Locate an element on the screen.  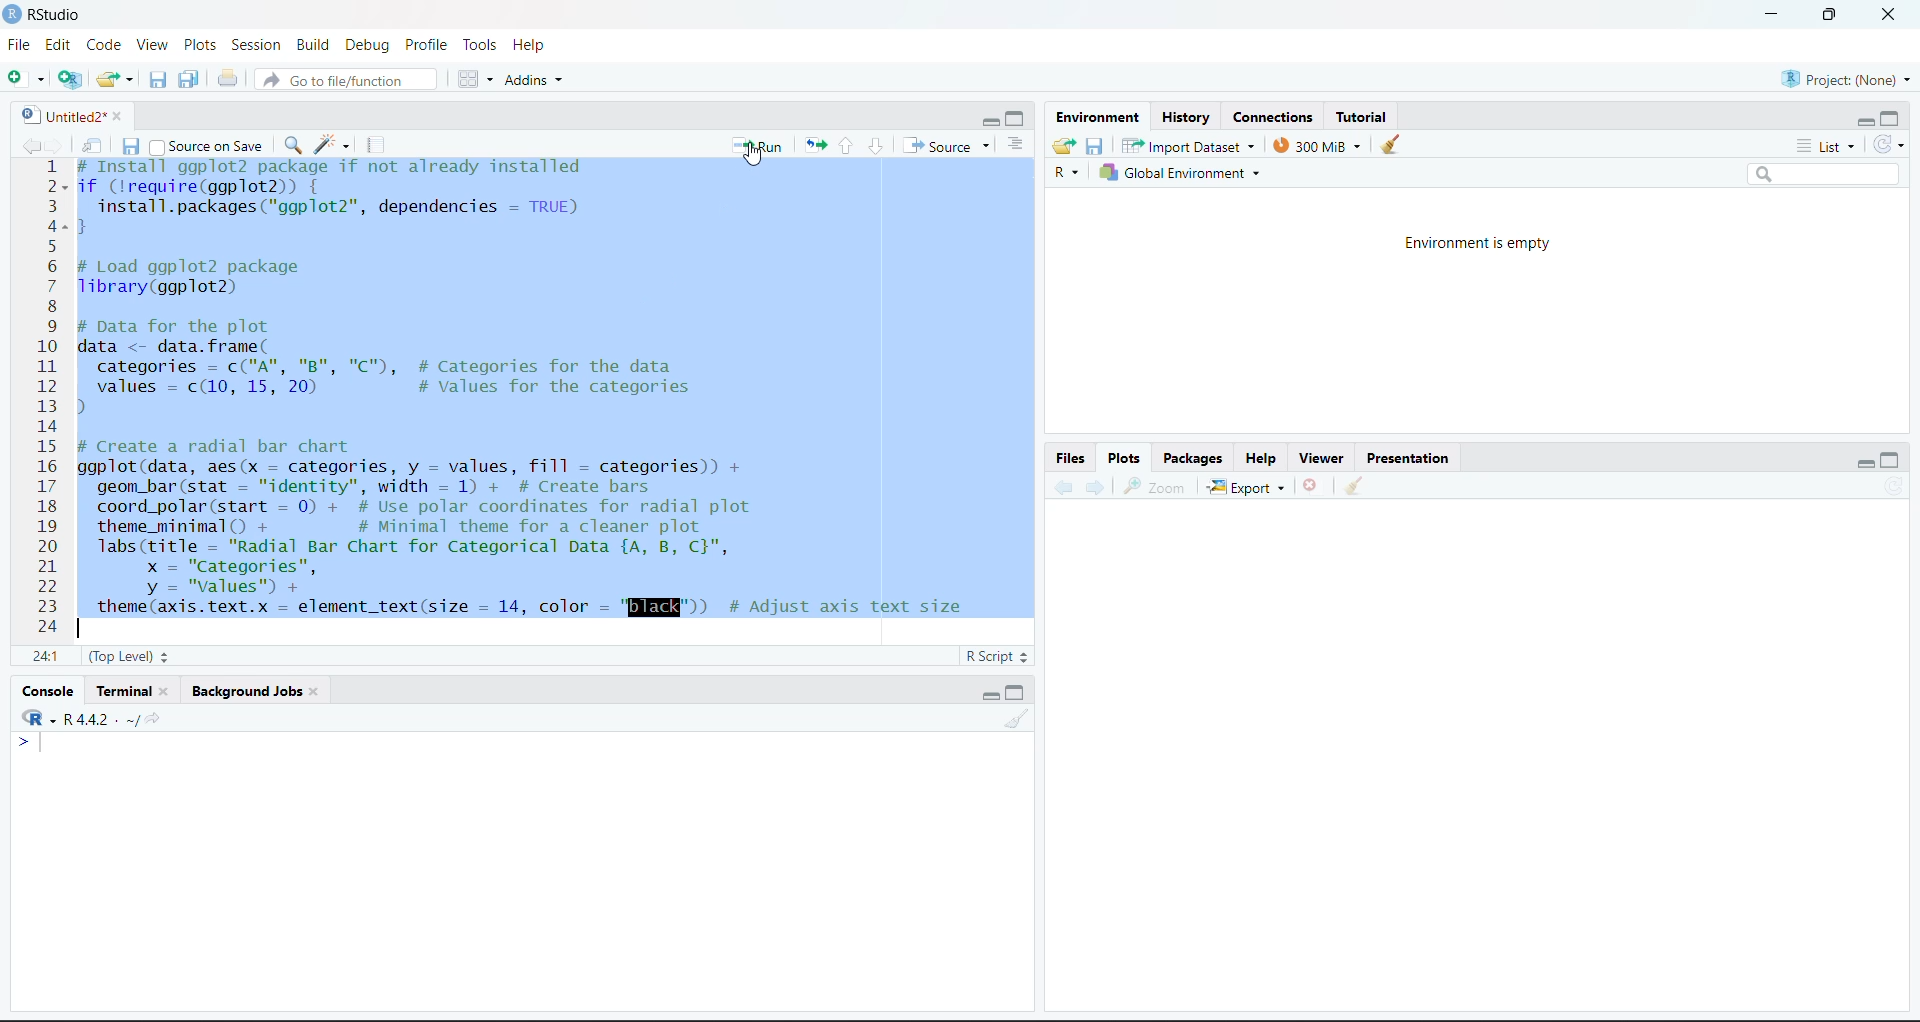
clear all plots is located at coordinates (1357, 487).